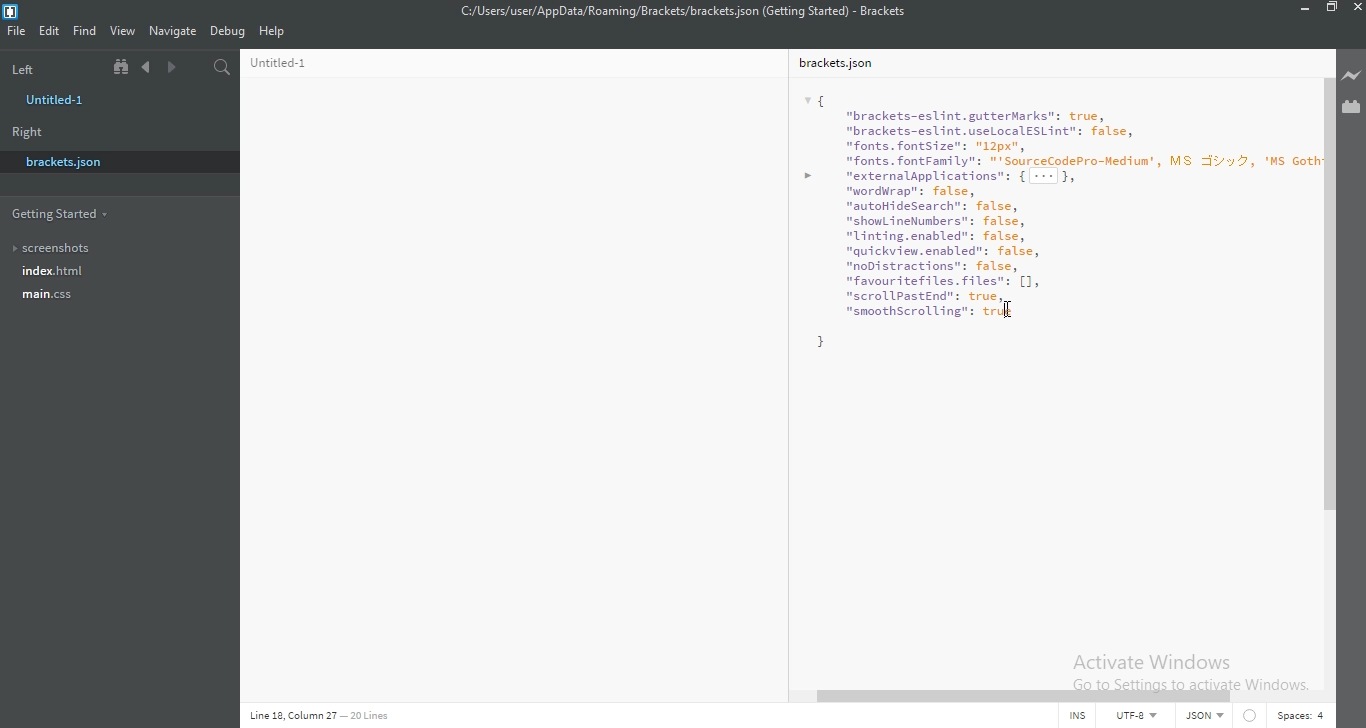  Describe the element at coordinates (1353, 71) in the screenshot. I see `Live preview` at that location.